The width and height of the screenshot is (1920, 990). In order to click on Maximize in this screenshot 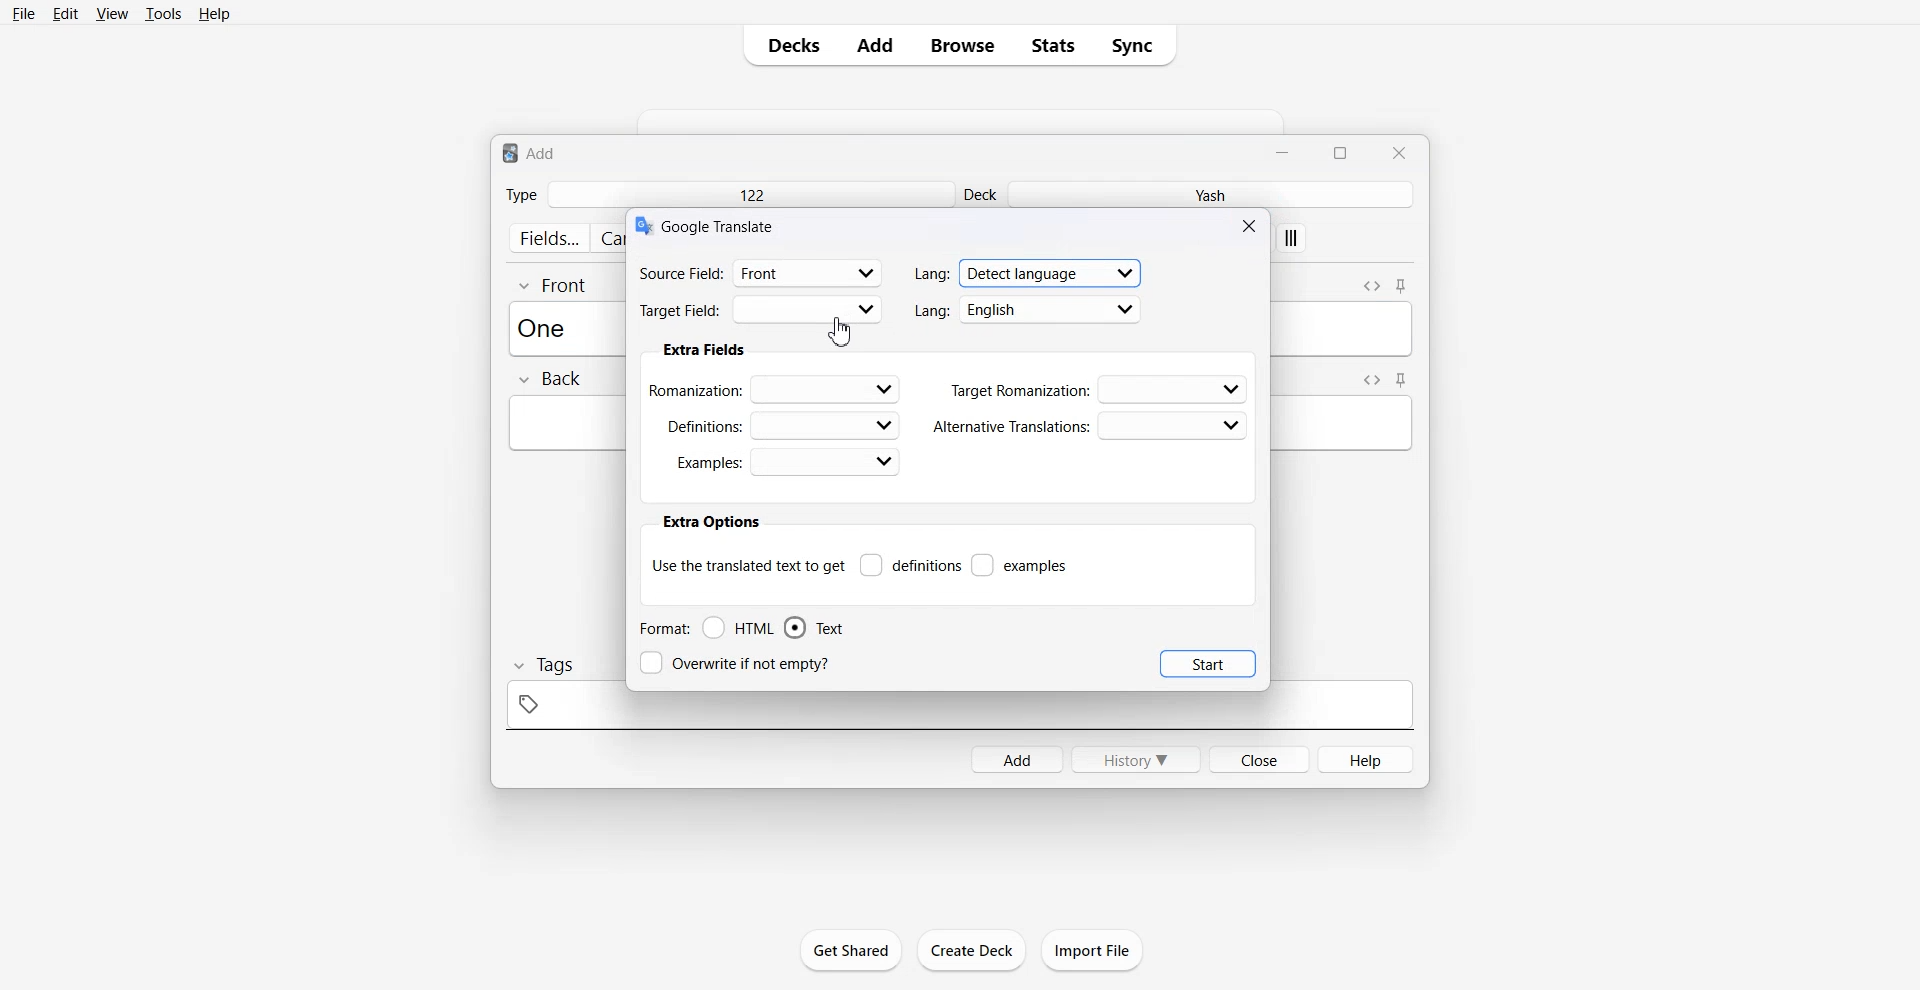, I will do `click(1344, 151)`.